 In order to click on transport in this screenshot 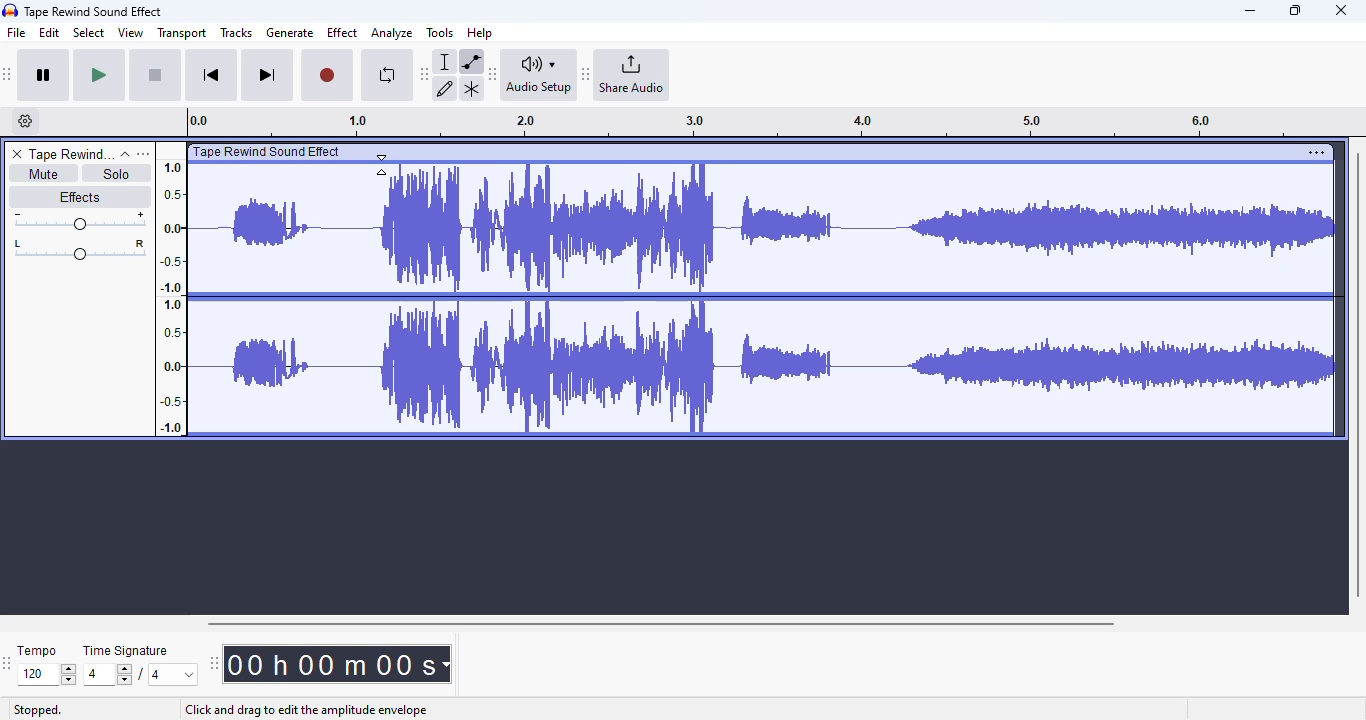, I will do `click(183, 33)`.